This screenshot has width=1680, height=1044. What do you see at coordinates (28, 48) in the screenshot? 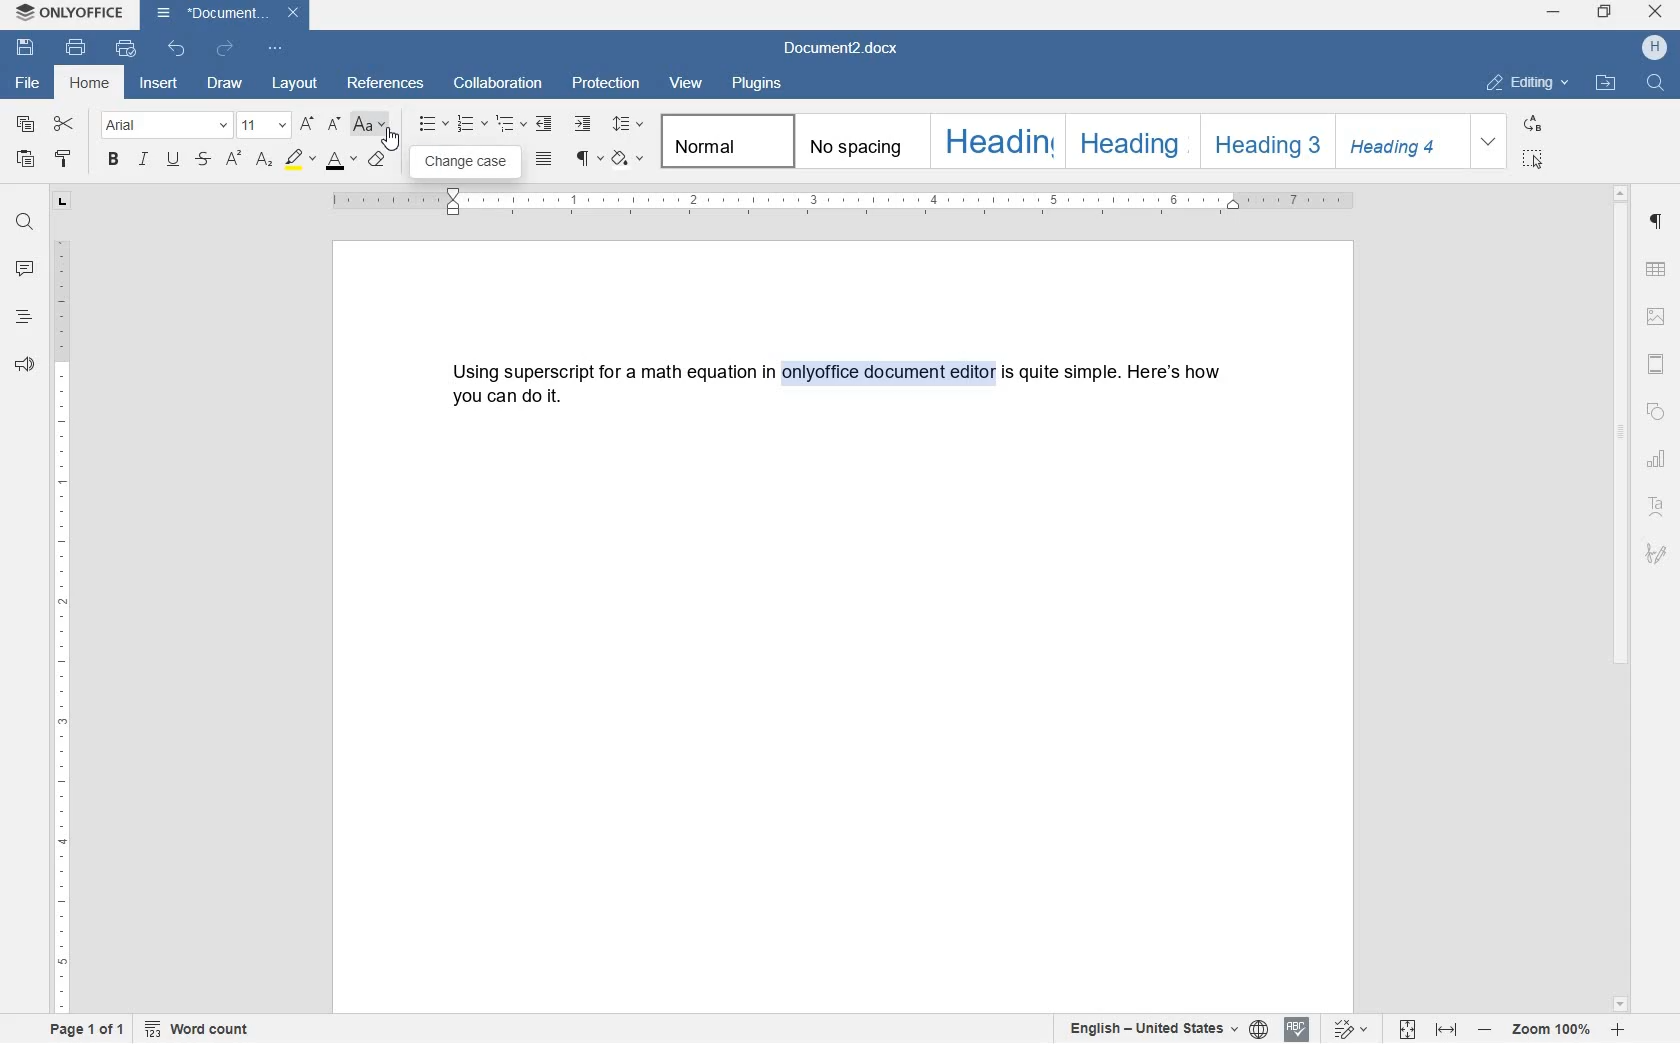
I see `save` at bounding box center [28, 48].